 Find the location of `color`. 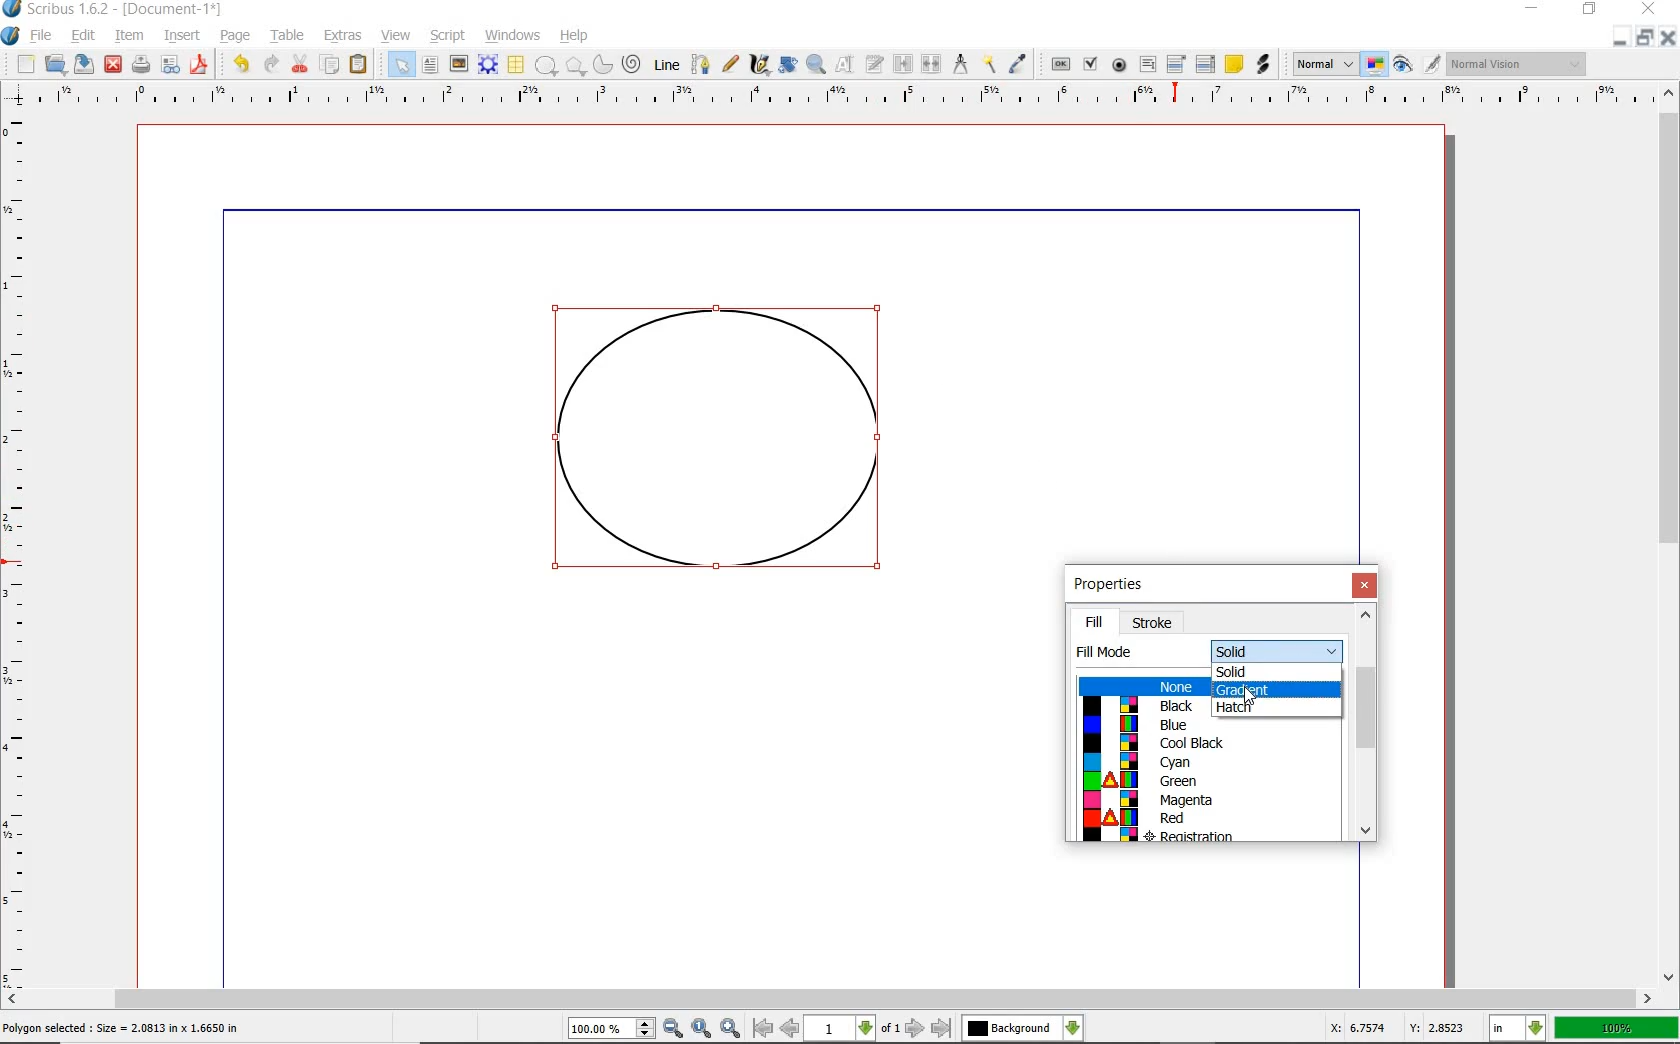

color is located at coordinates (1136, 724).